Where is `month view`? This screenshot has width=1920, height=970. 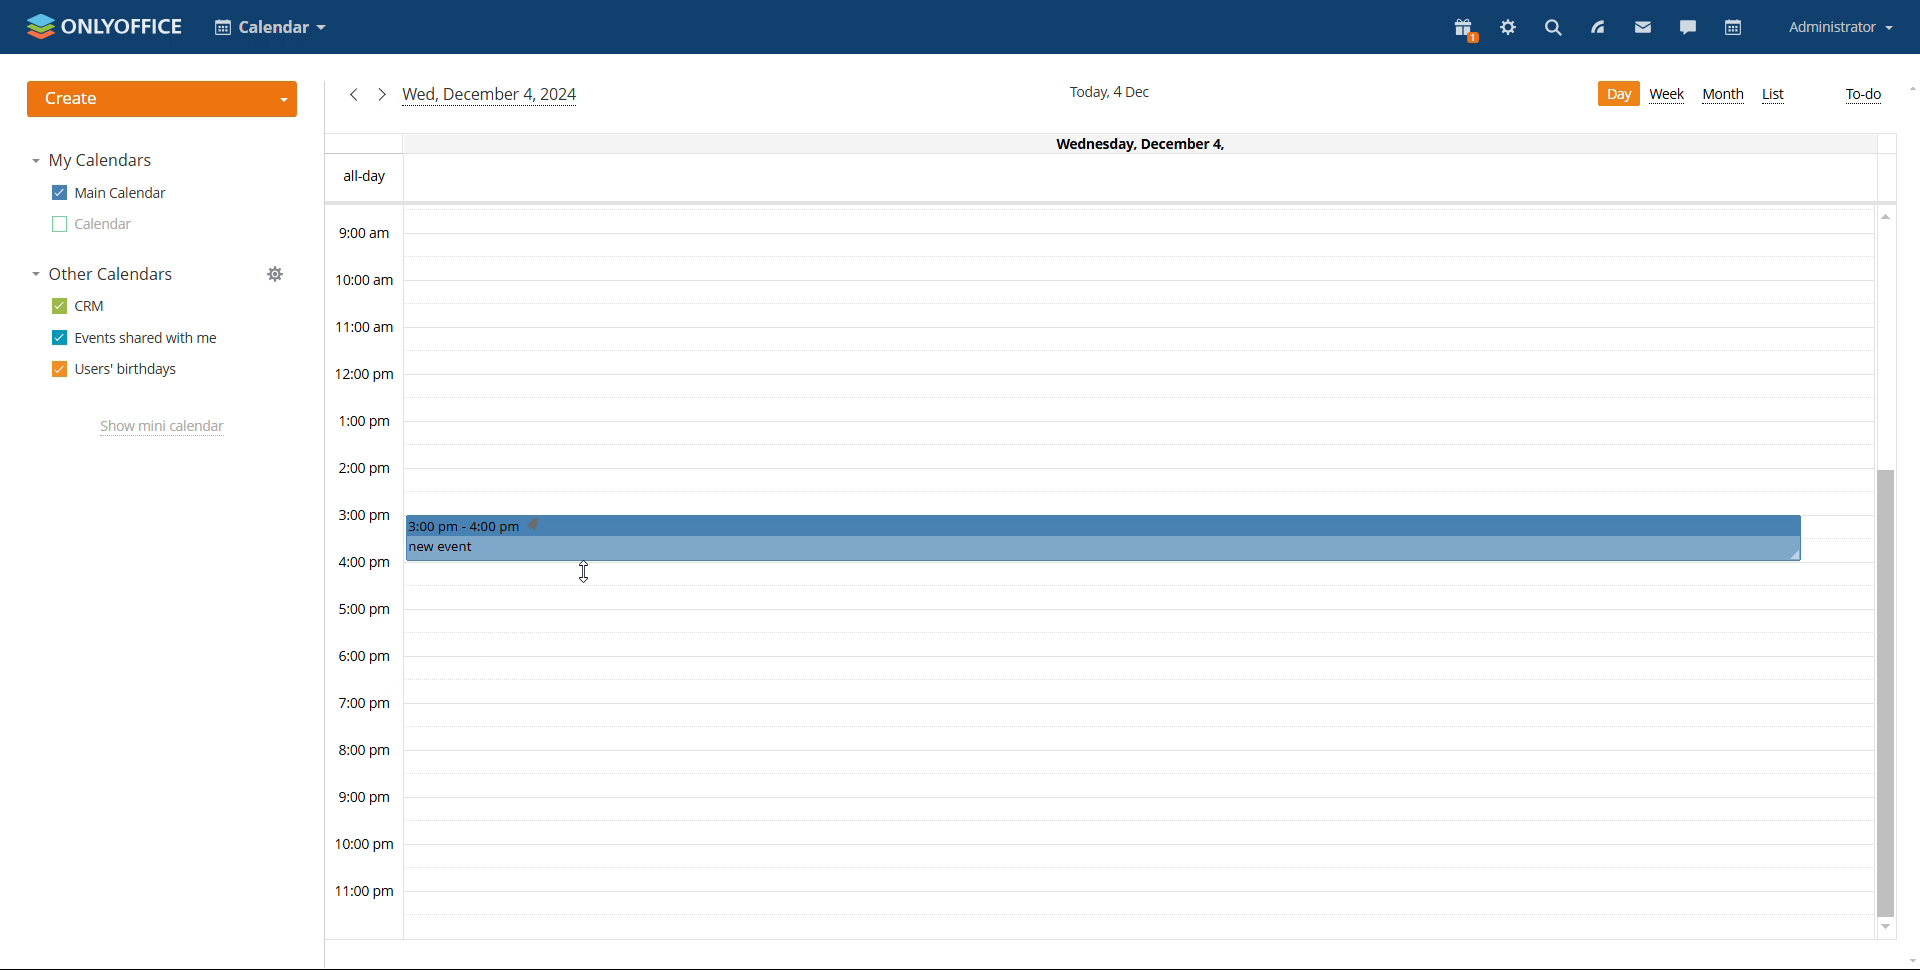 month view is located at coordinates (1722, 95).